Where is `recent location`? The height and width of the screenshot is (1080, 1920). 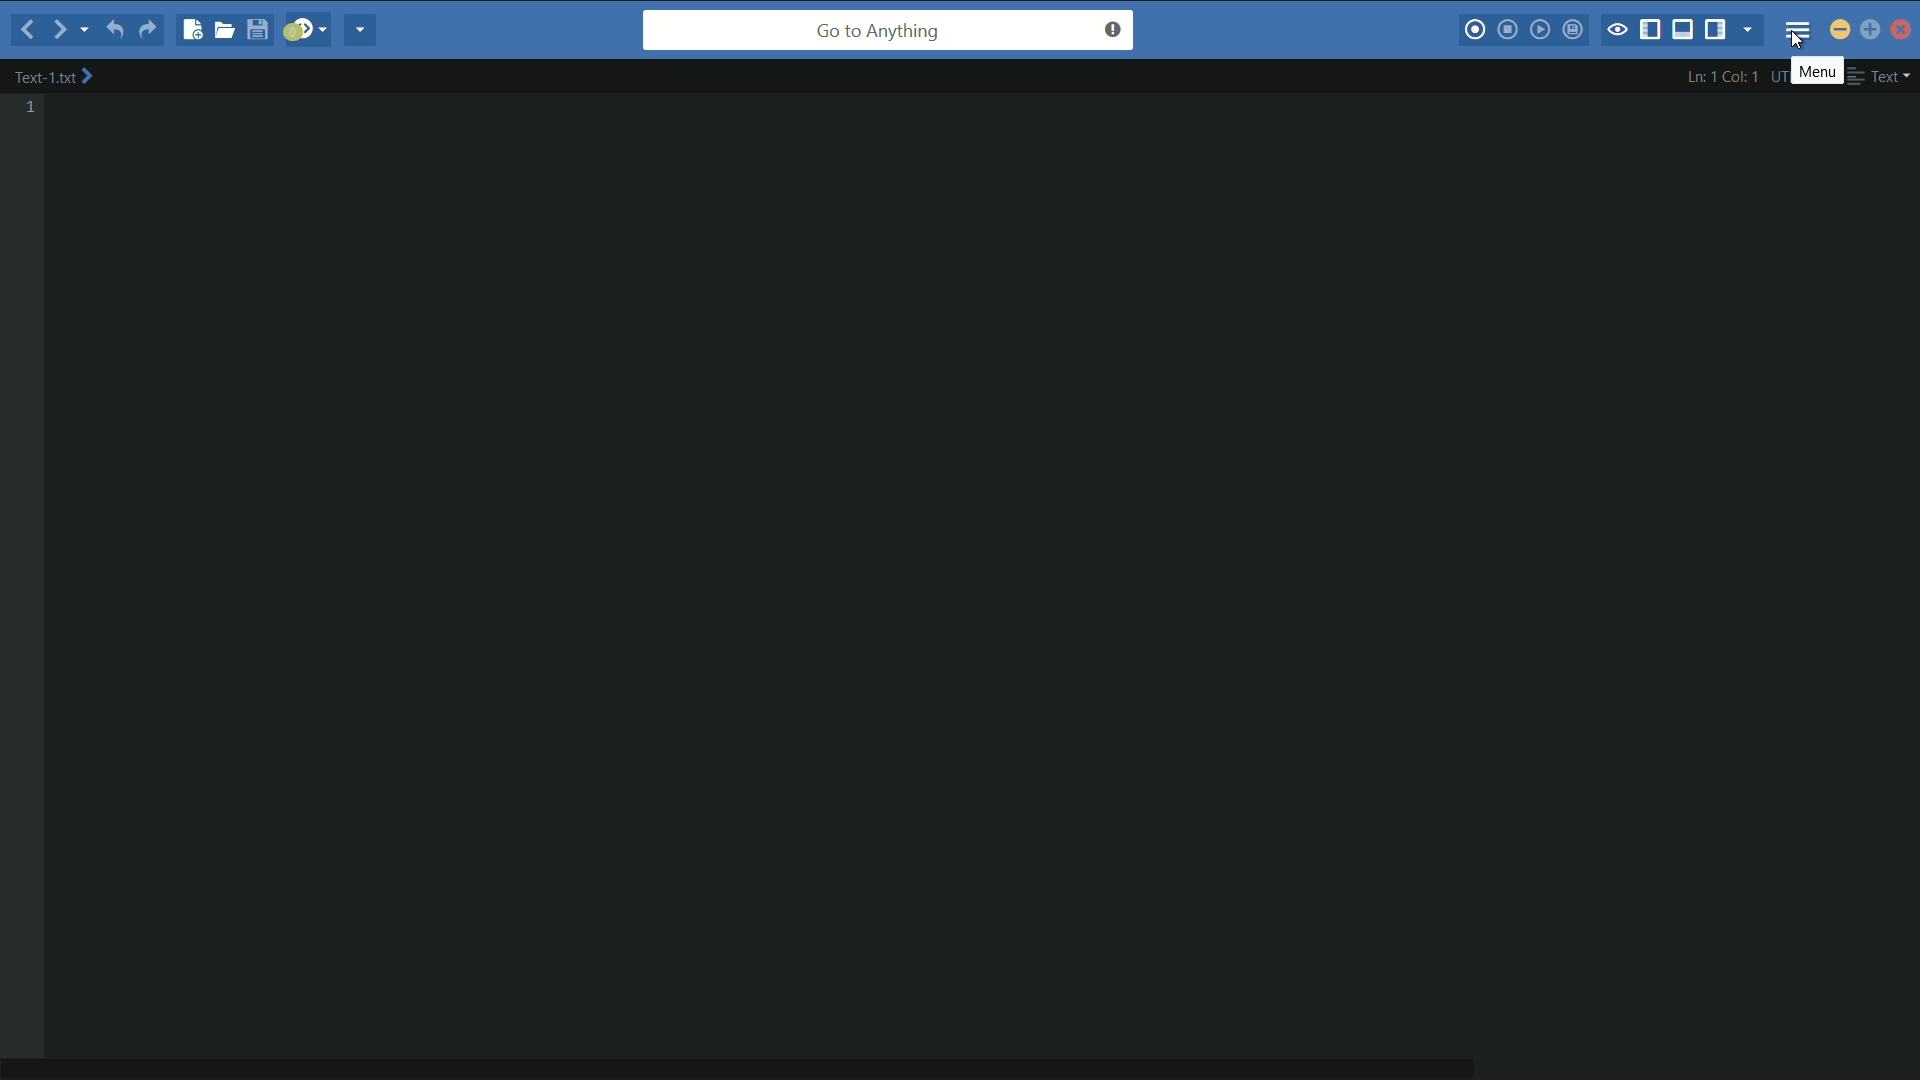 recent location is located at coordinates (85, 25).